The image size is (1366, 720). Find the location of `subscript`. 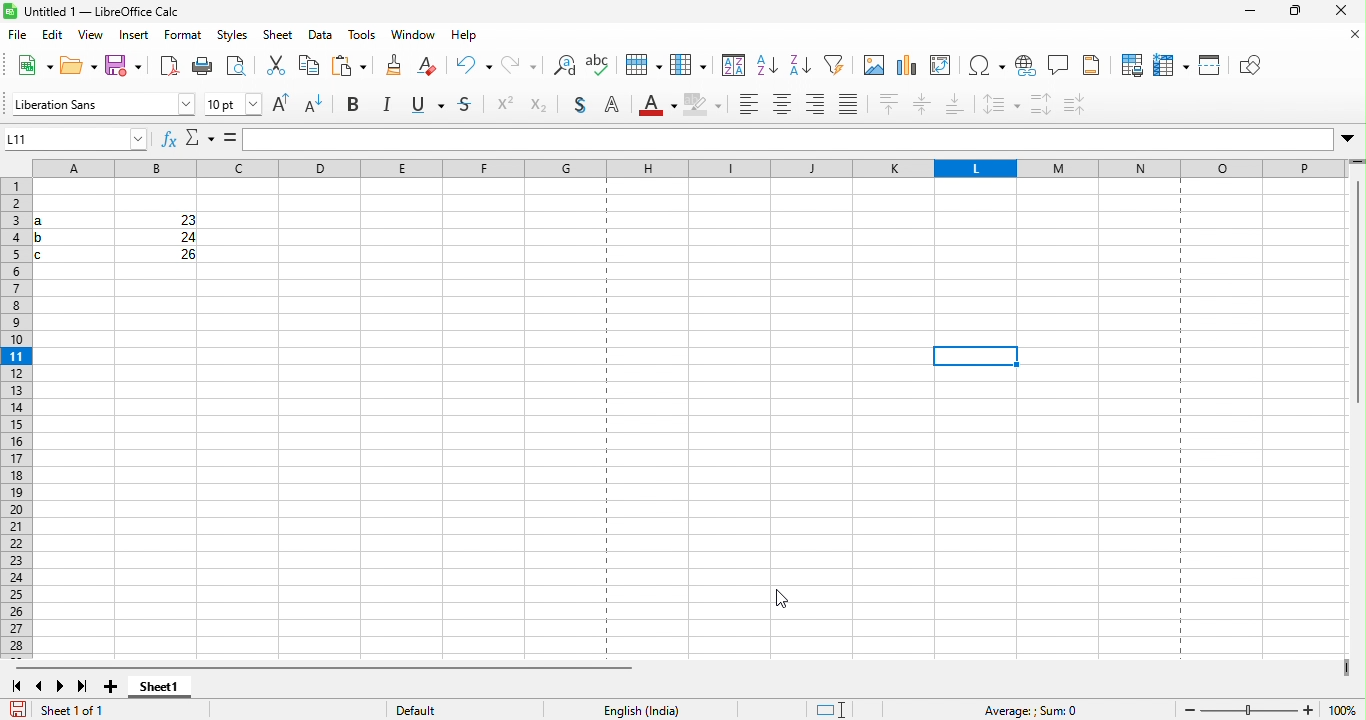

subscript is located at coordinates (539, 105).